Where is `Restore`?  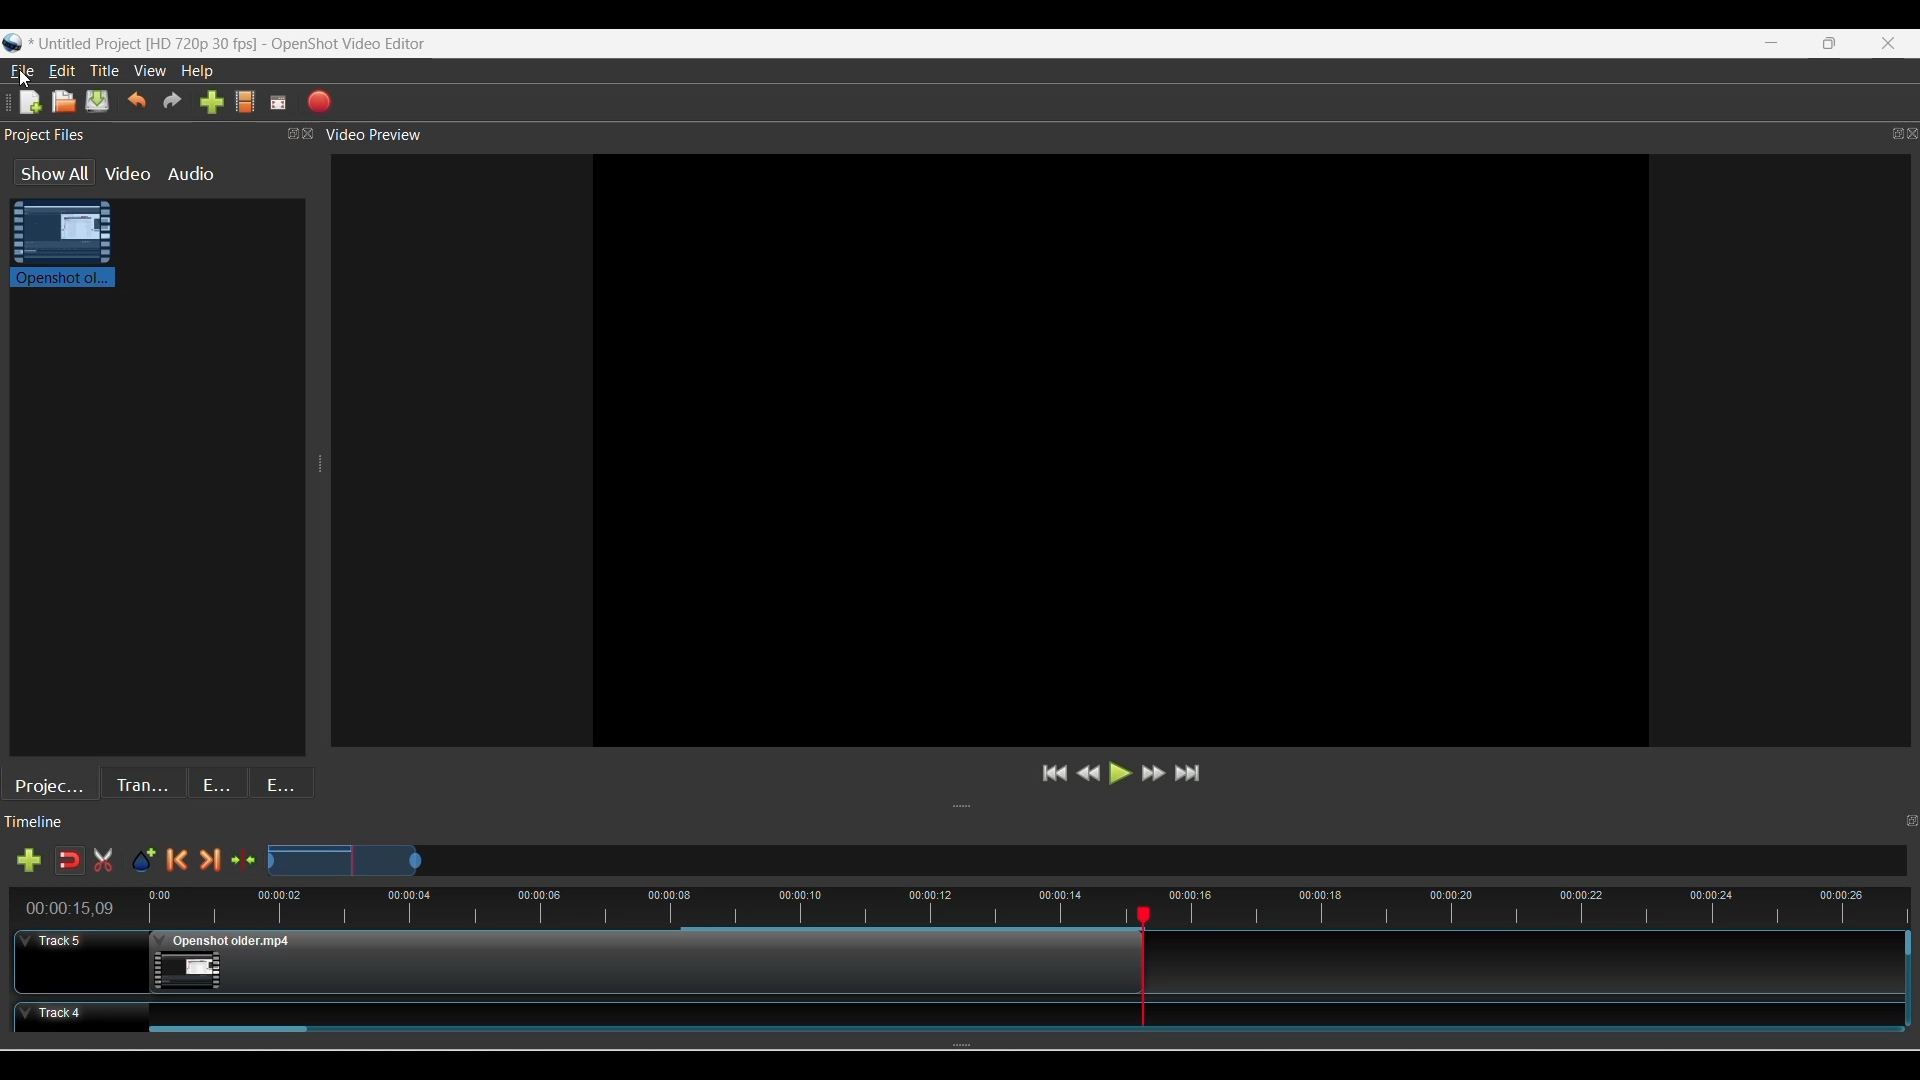 Restore is located at coordinates (1833, 44).